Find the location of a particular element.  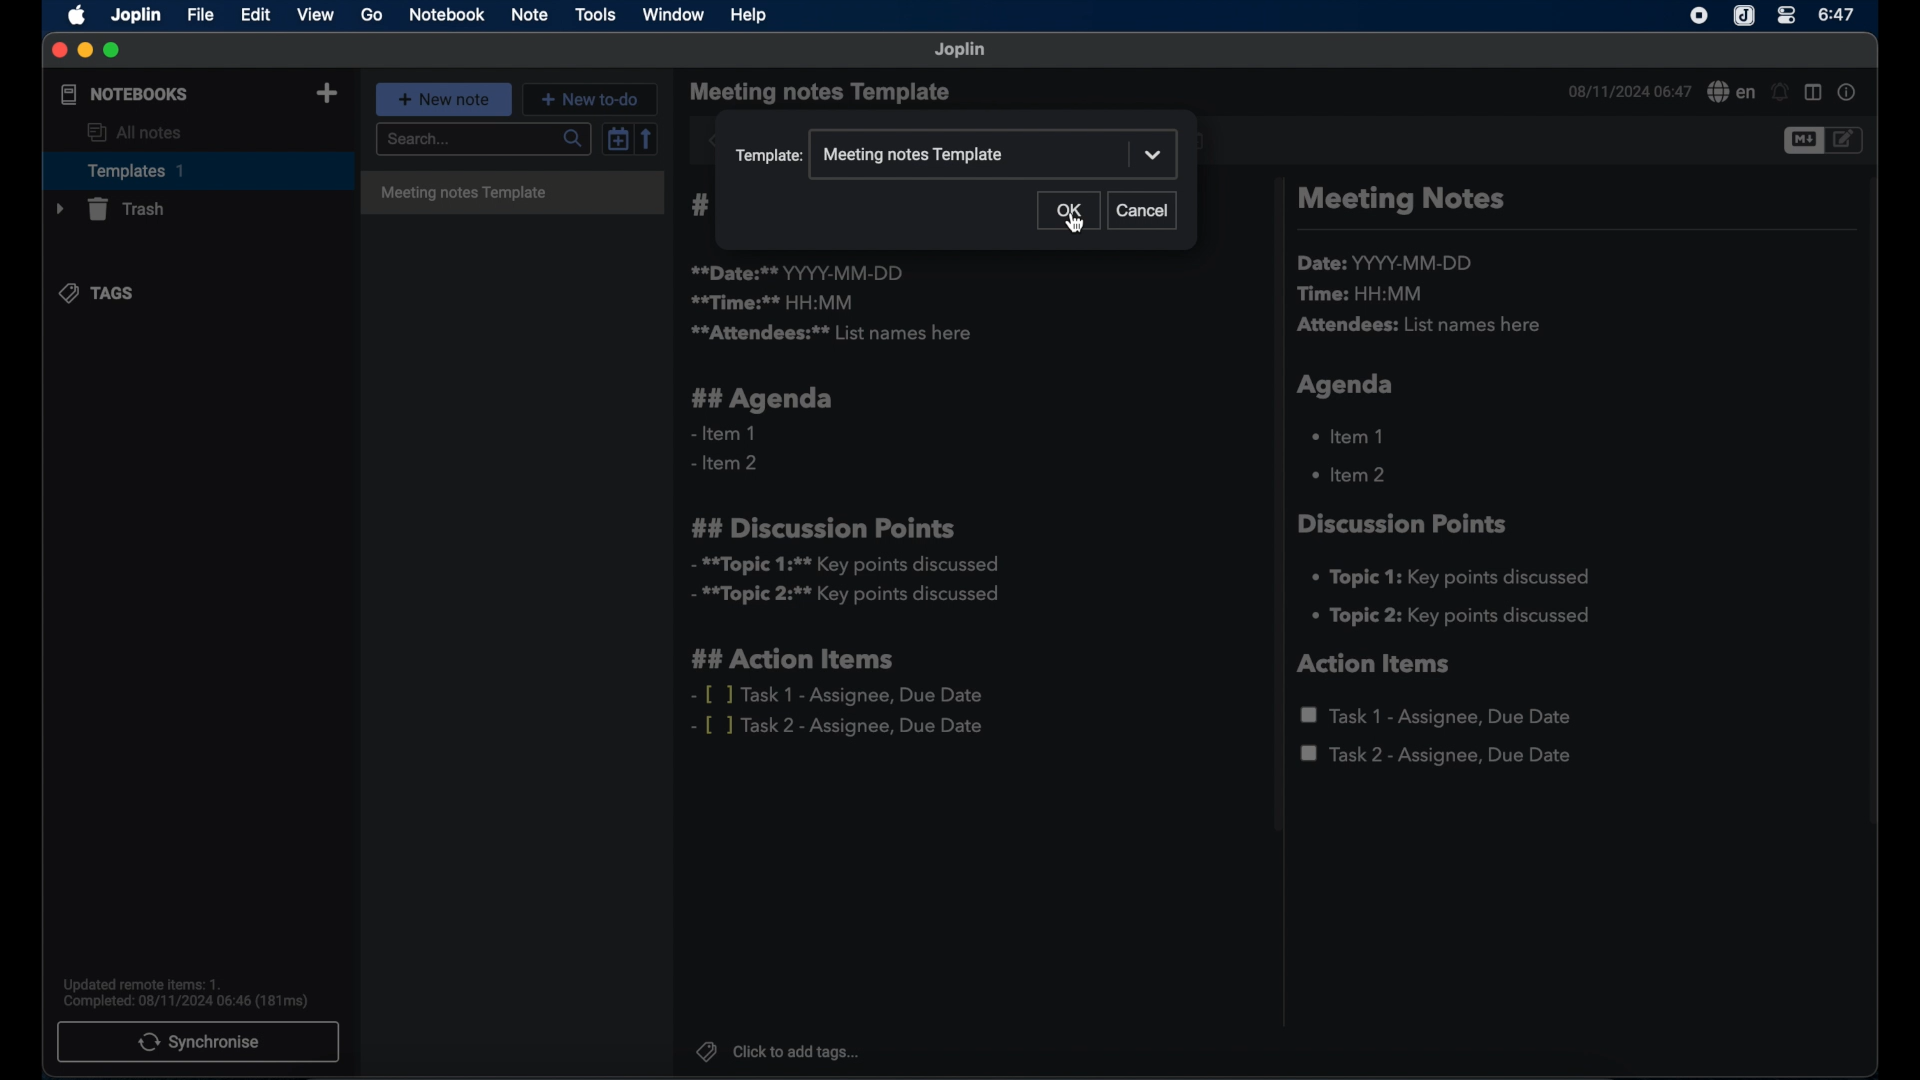

file is located at coordinates (200, 14).